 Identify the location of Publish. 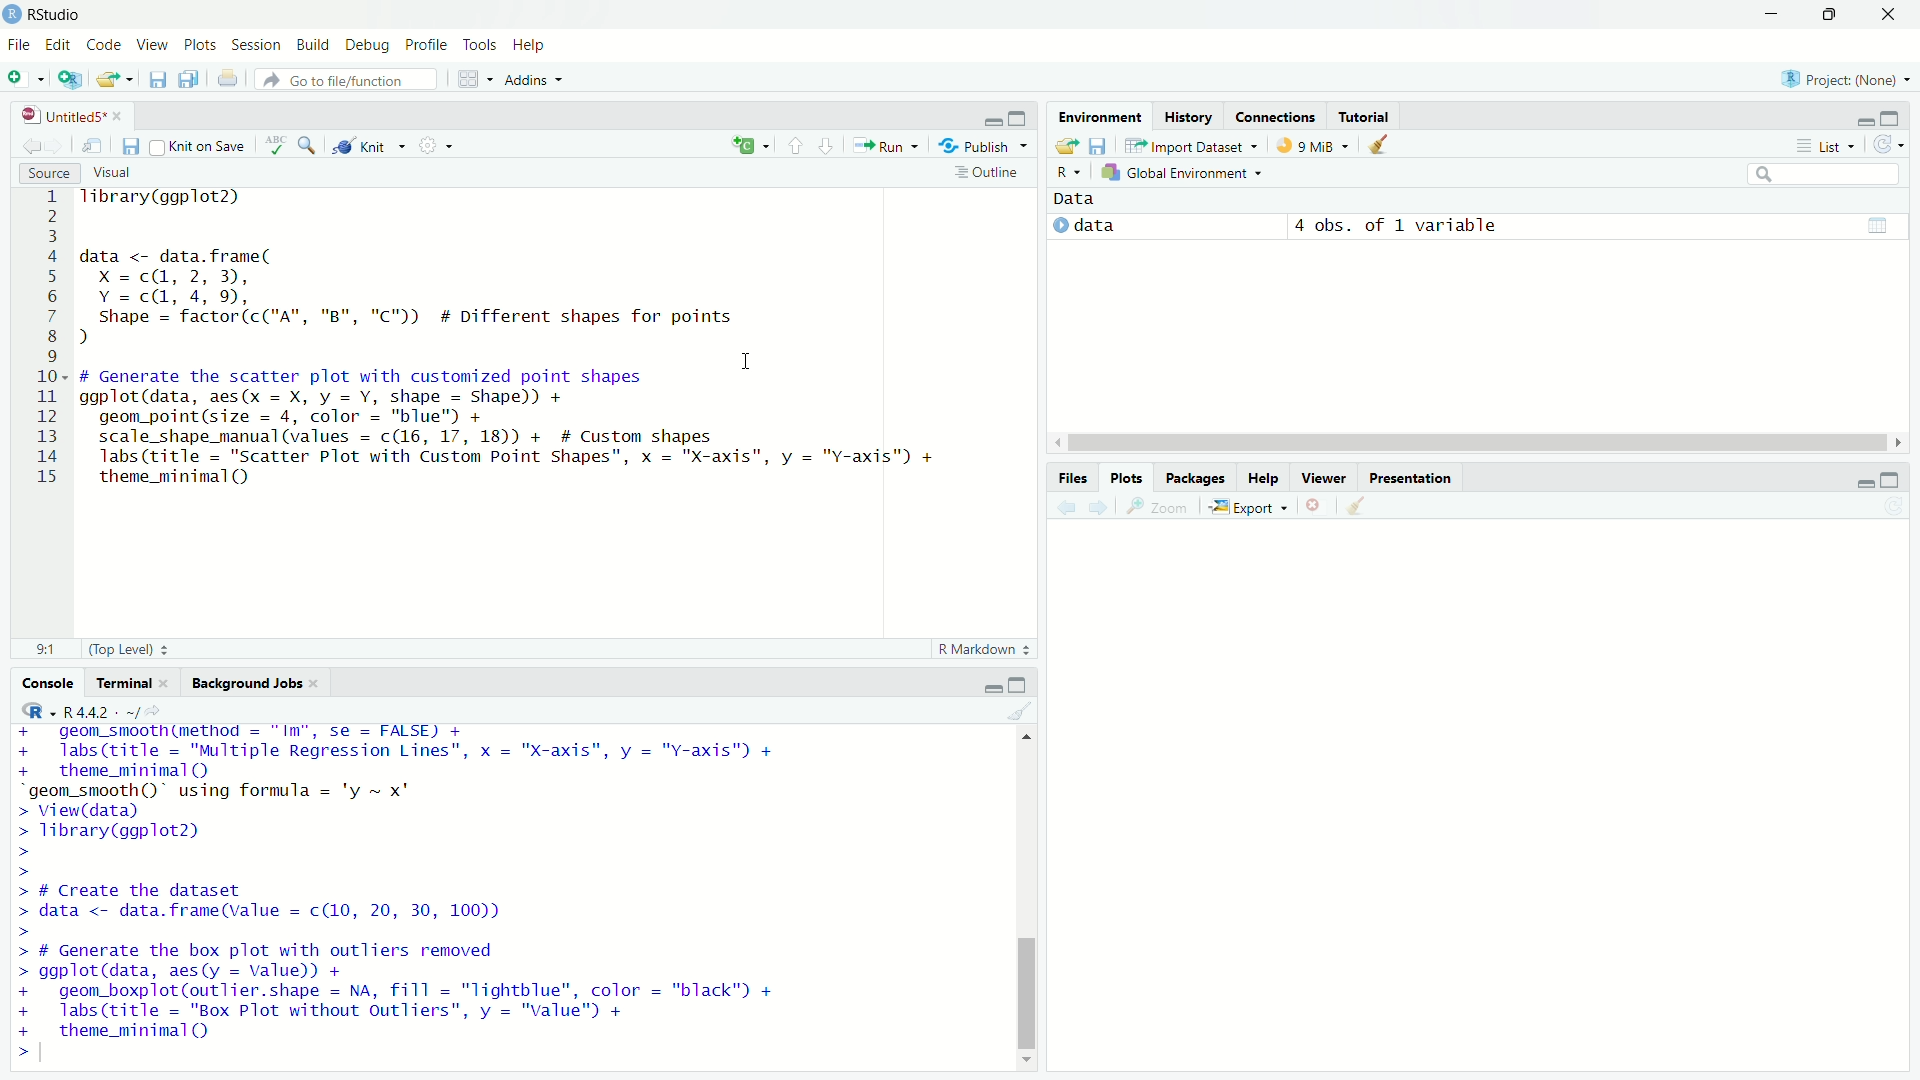
(983, 145).